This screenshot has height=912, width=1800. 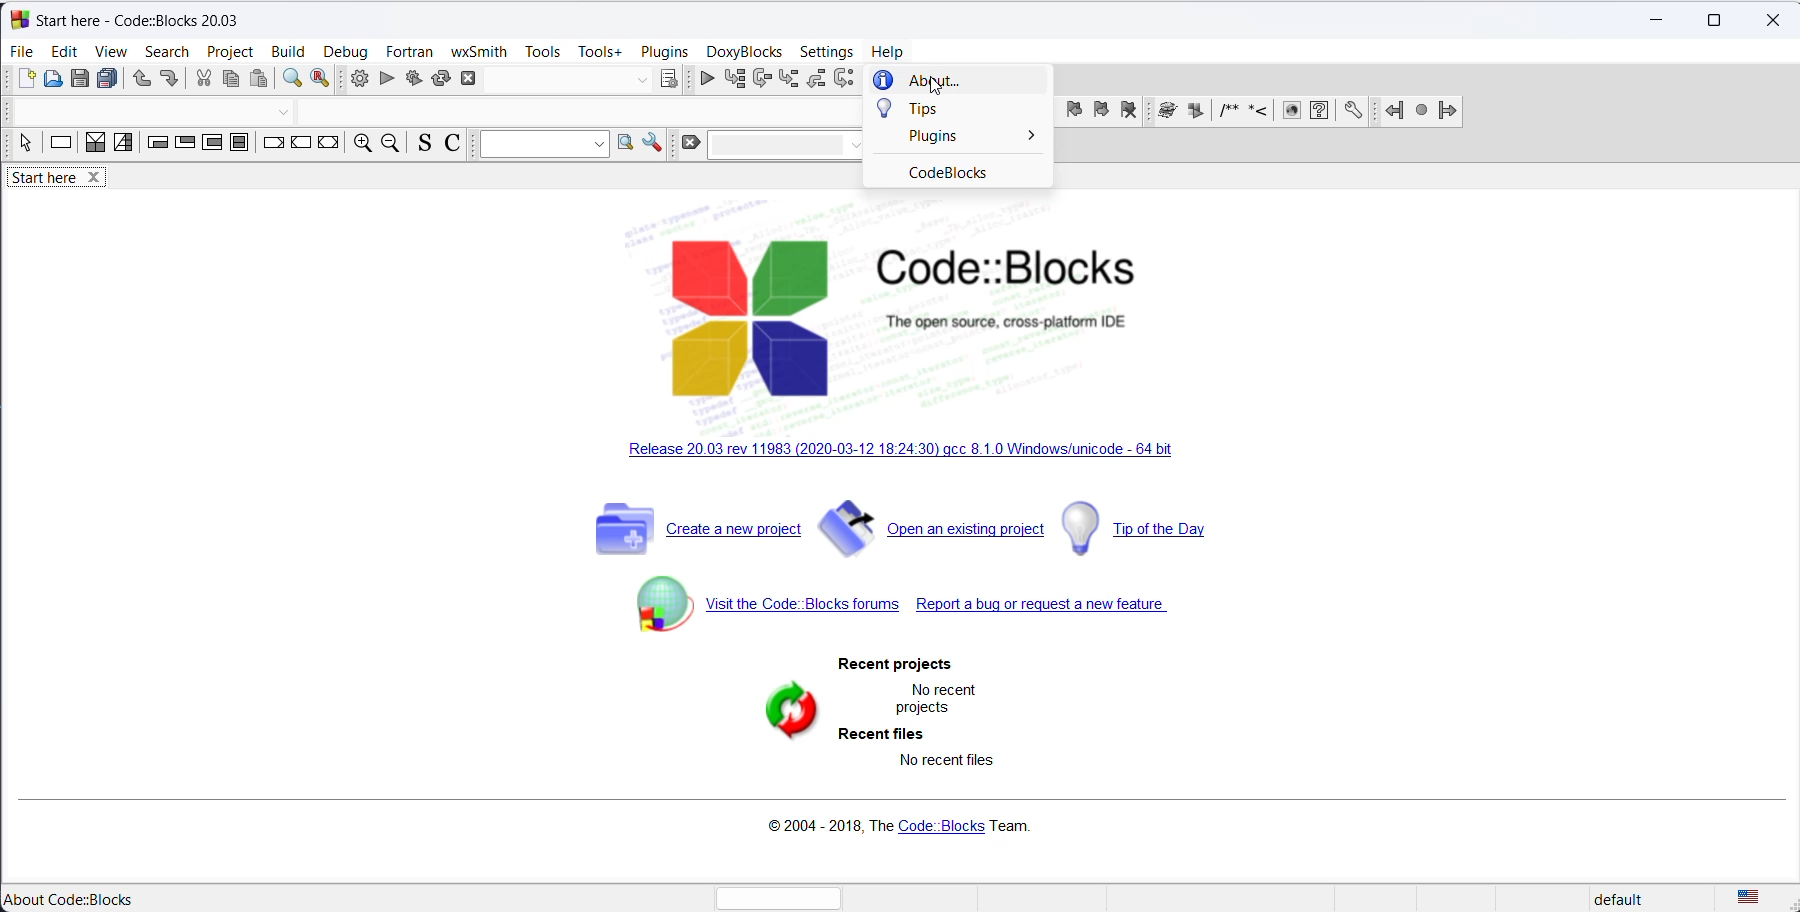 I want to click on help, so click(x=887, y=52).